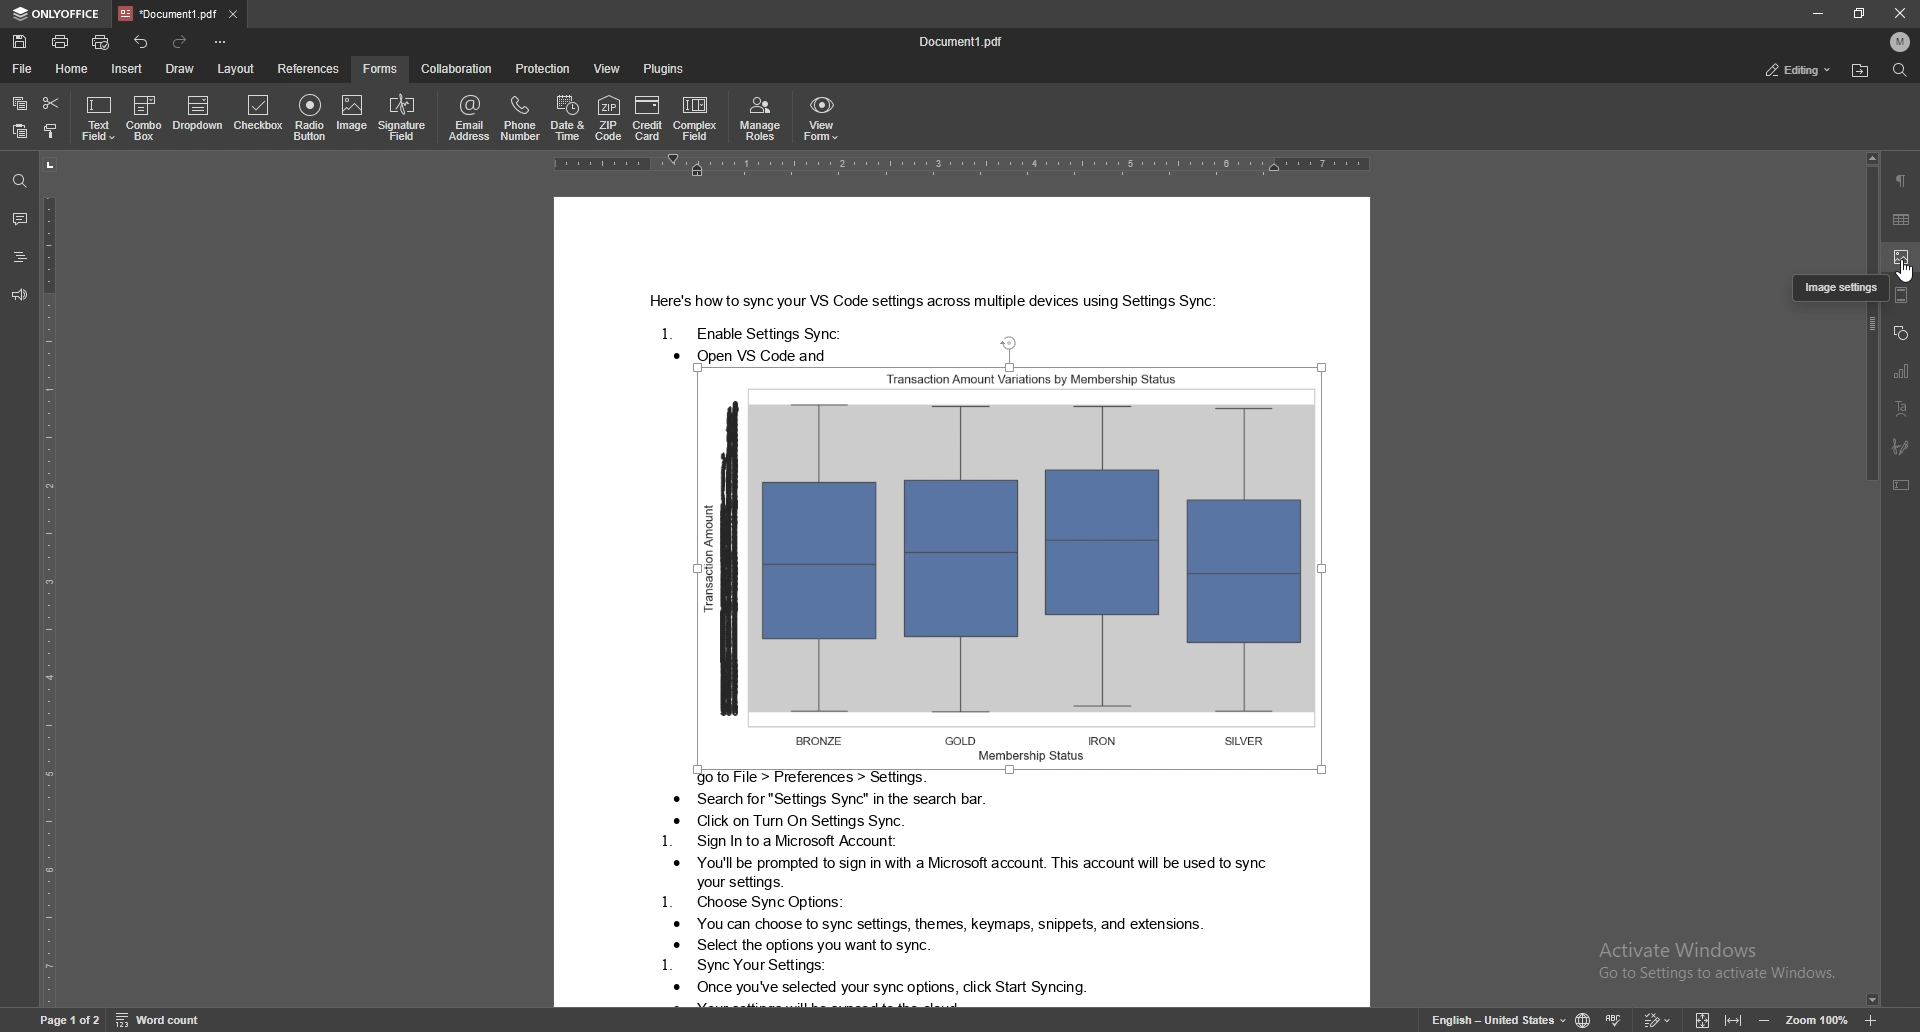 Image resolution: width=1920 pixels, height=1032 pixels. What do you see at coordinates (520, 117) in the screenshot?
I see `phone number` at bounding box center [520, 117].